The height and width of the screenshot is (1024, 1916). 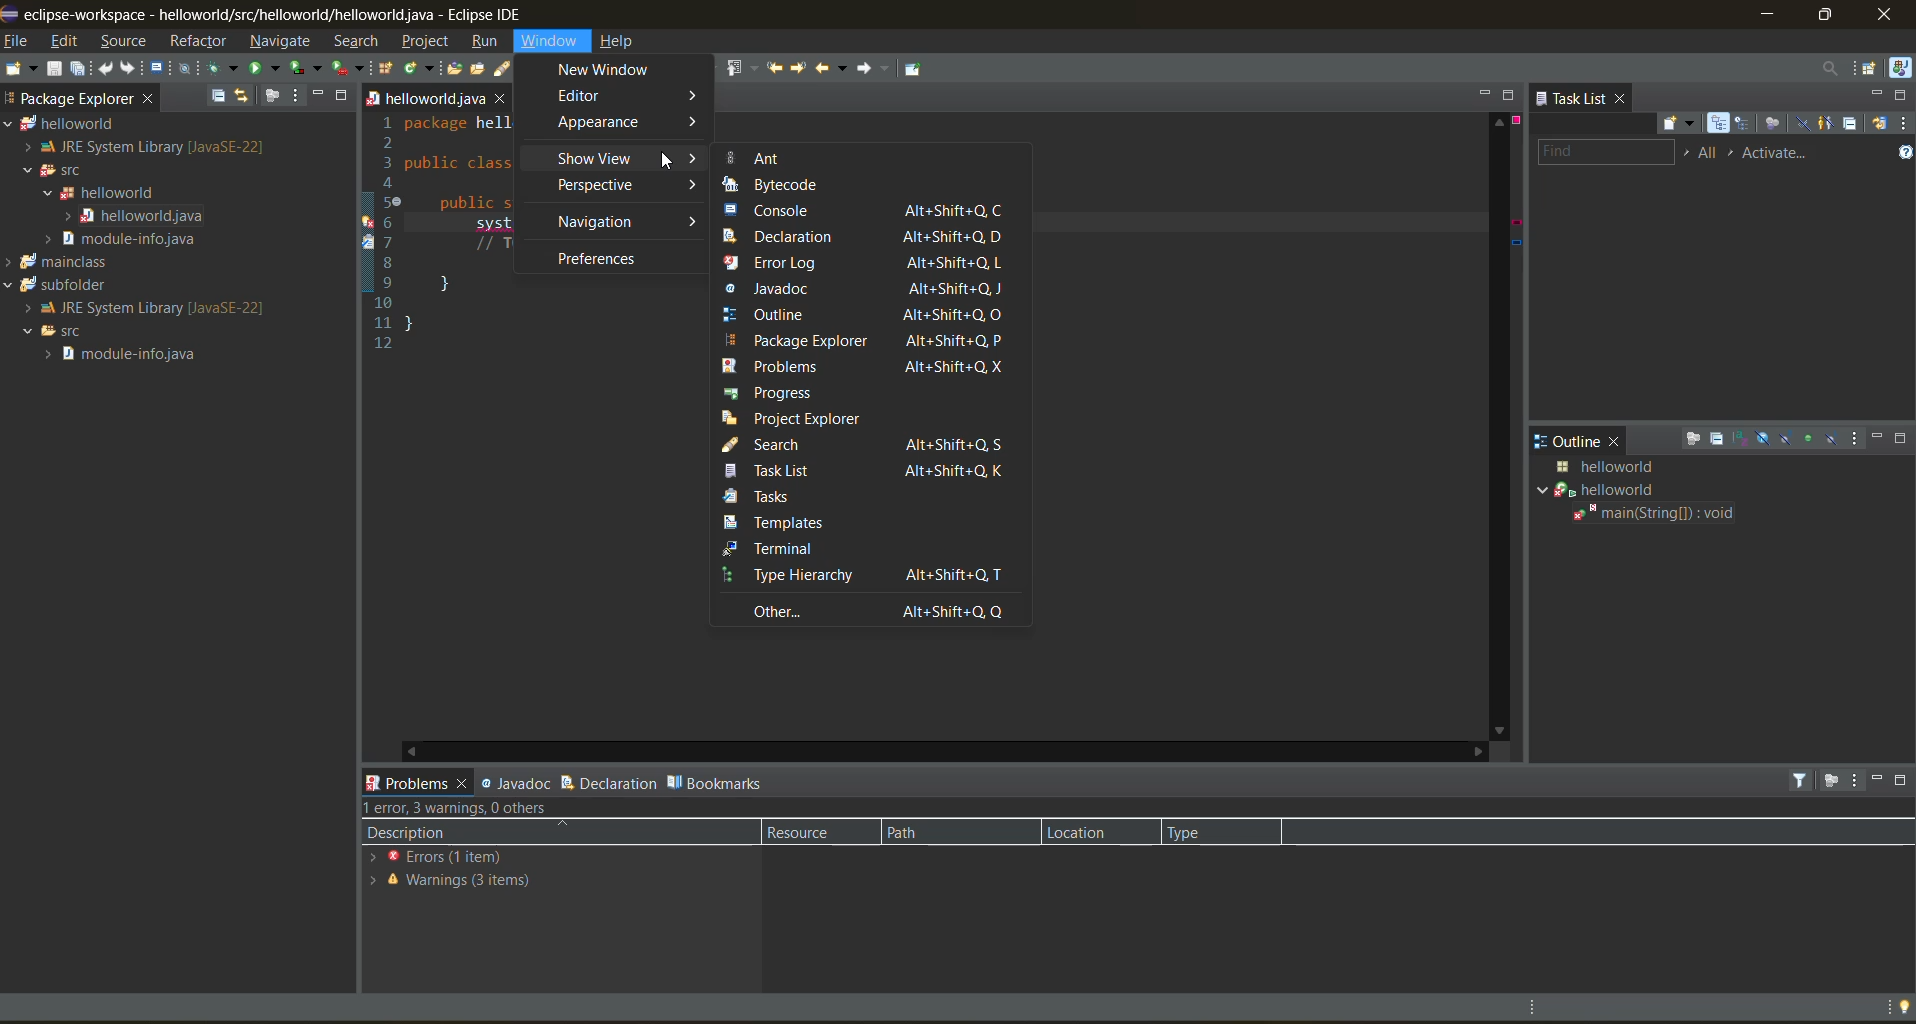 What do you see at coordinates (1856, 780) in the screenshot?
I see `view menu` at bounding box center [1856, 780].